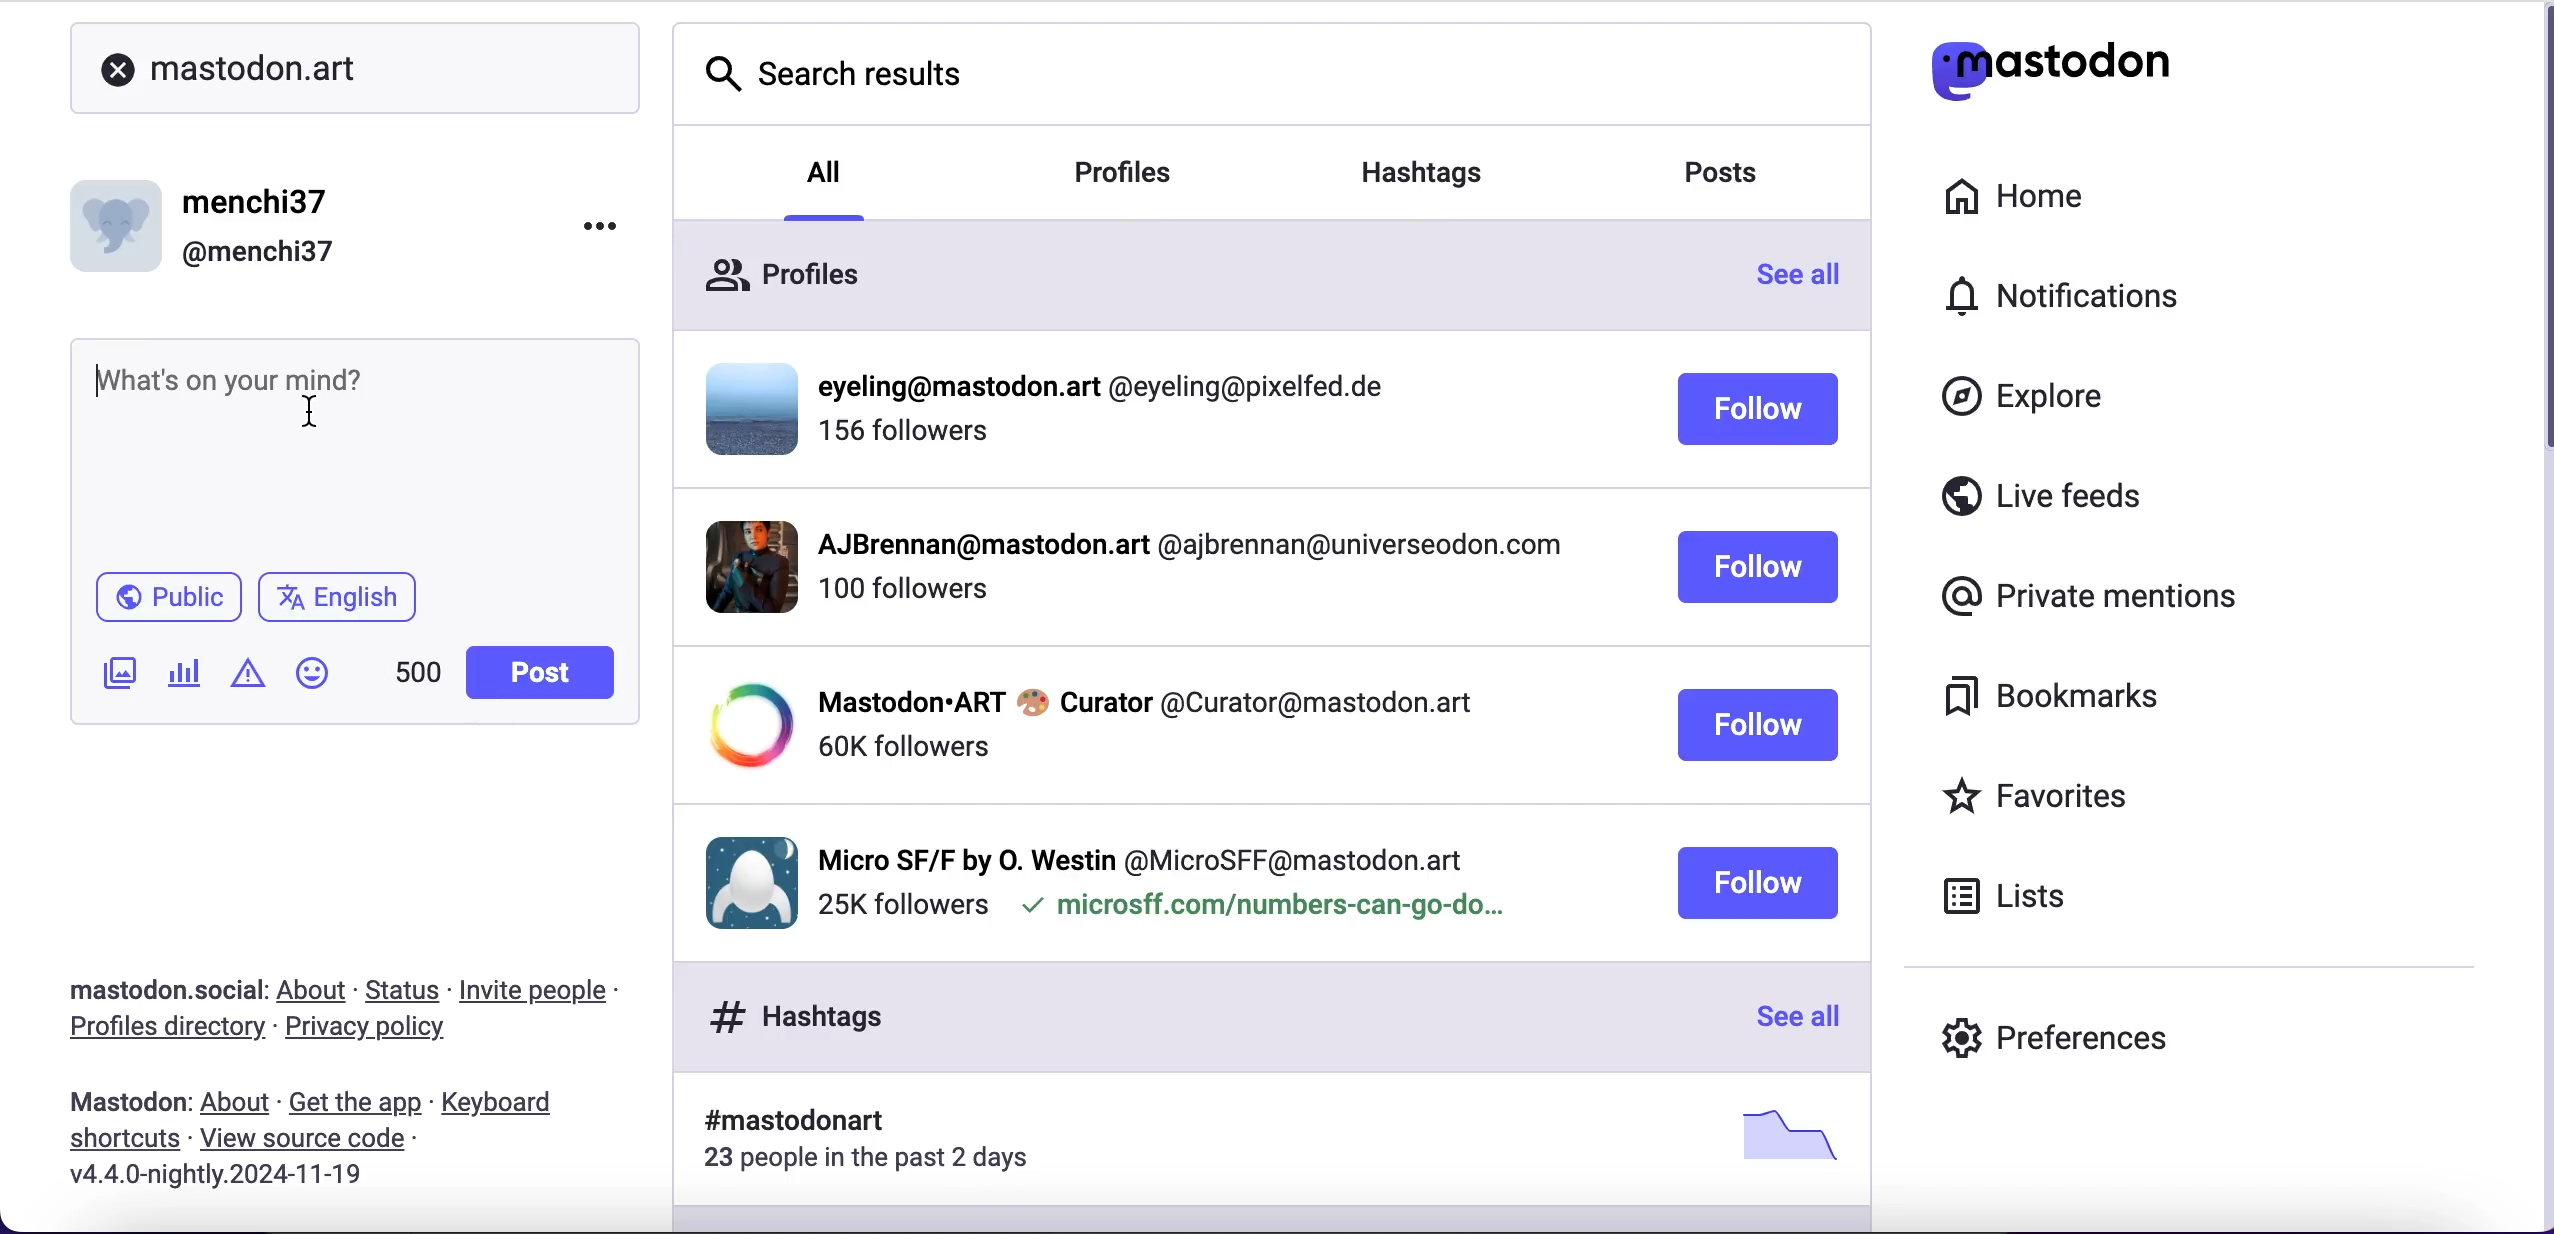 This screenshot has height=1234, width=2554. What do you see at coordinates (2043, 695) in the screenshot?
I see `bookmarks` at bounding box center [2043, 695].